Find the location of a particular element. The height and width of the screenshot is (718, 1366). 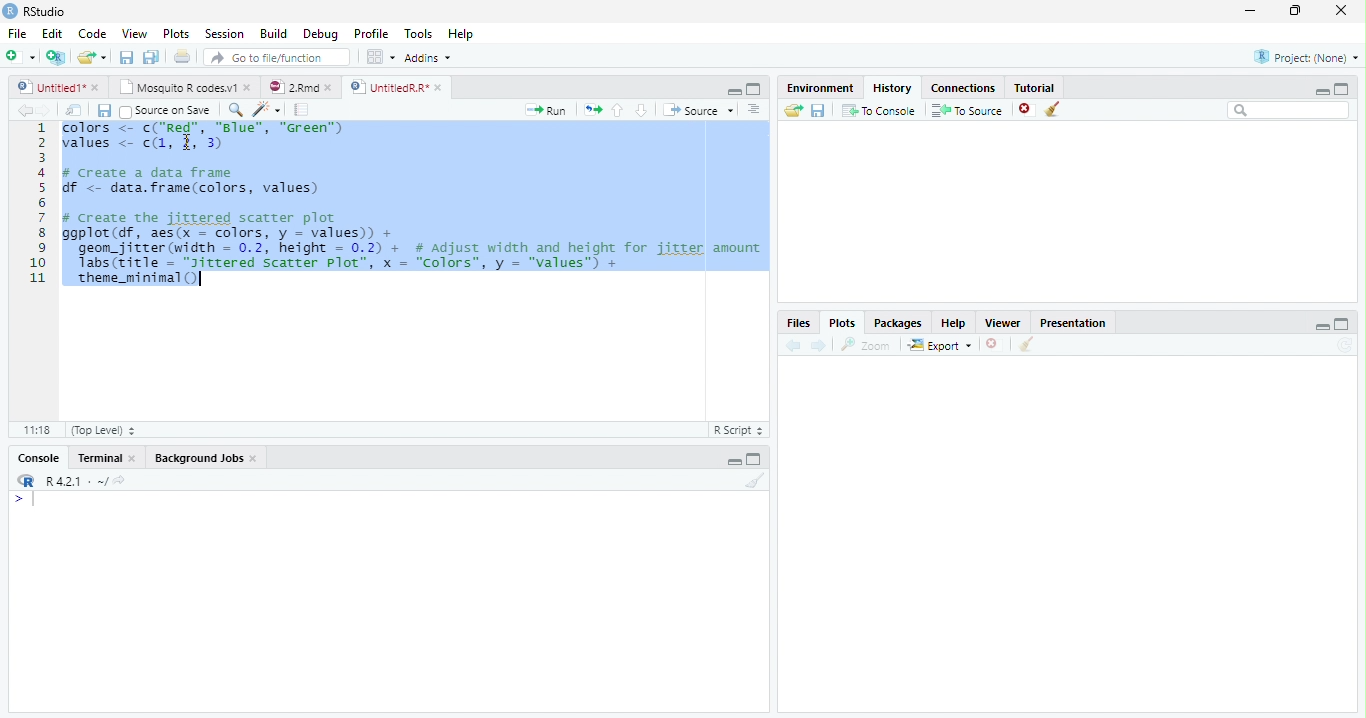

Viewer is located at coordinates (1004, 323).